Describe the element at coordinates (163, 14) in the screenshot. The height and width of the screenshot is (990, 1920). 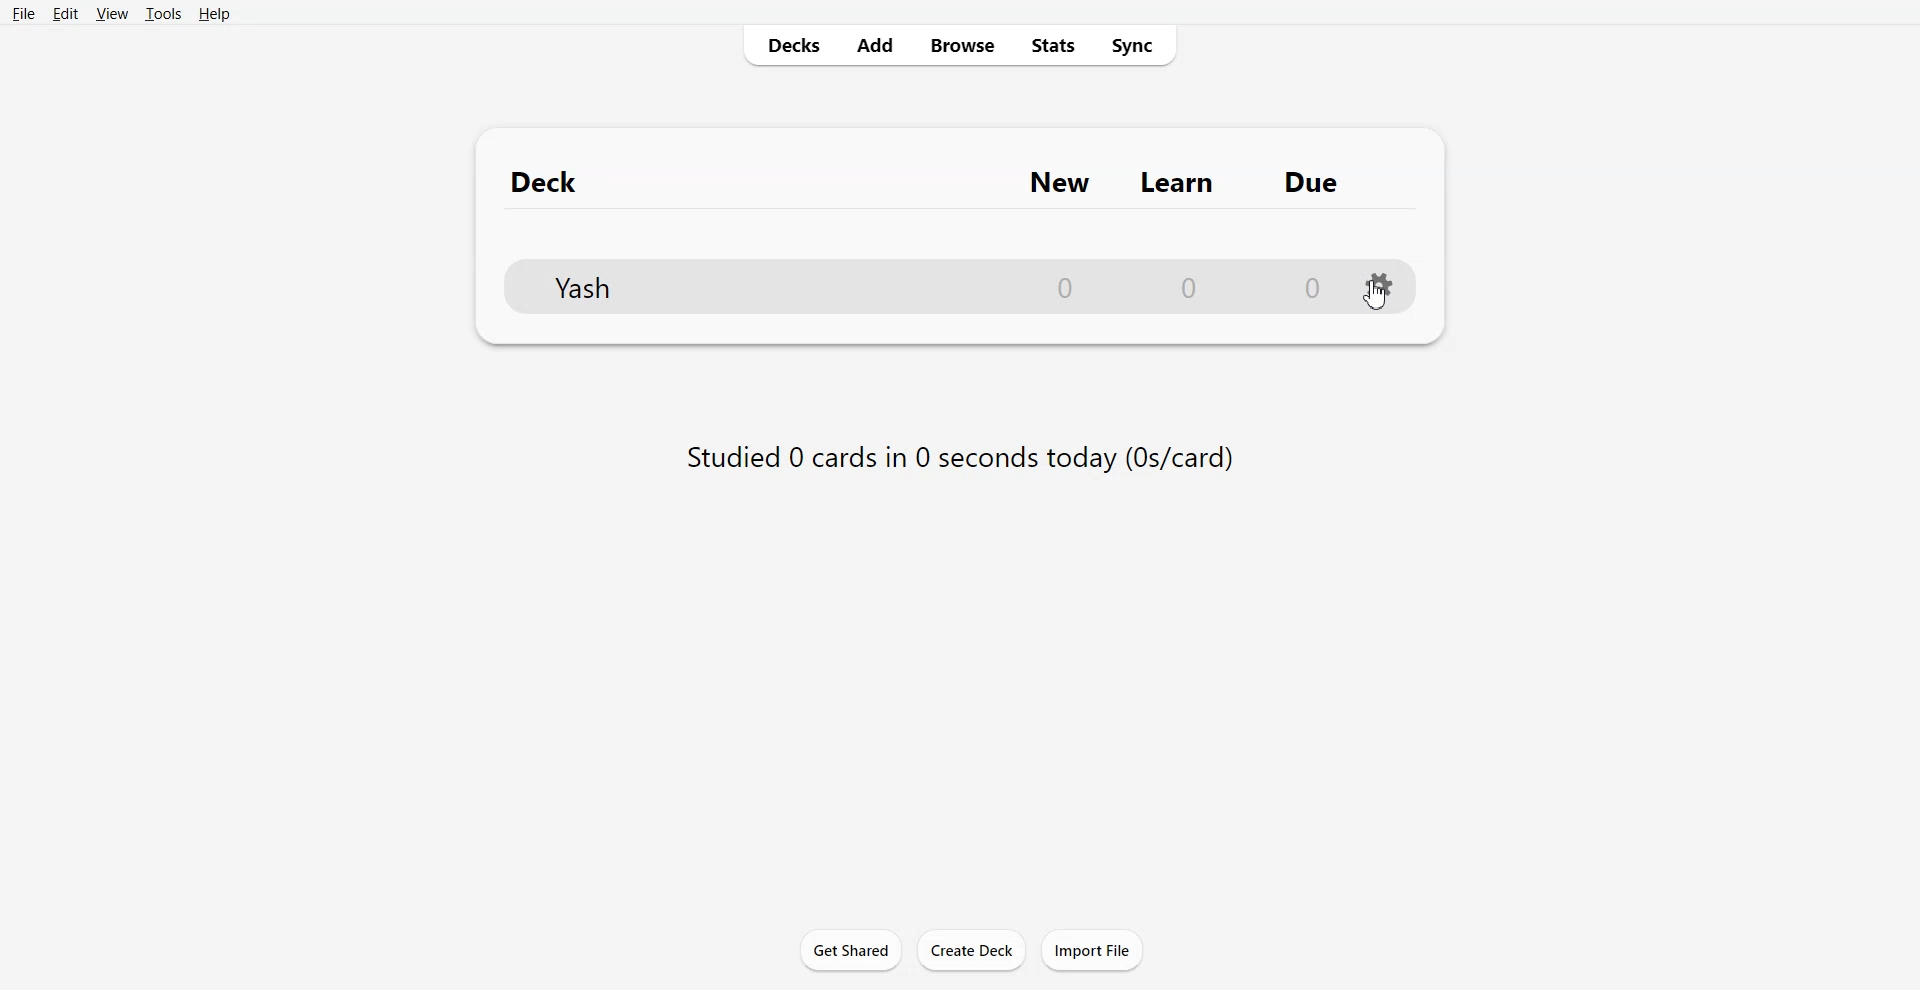
I see `Tools` at that location.